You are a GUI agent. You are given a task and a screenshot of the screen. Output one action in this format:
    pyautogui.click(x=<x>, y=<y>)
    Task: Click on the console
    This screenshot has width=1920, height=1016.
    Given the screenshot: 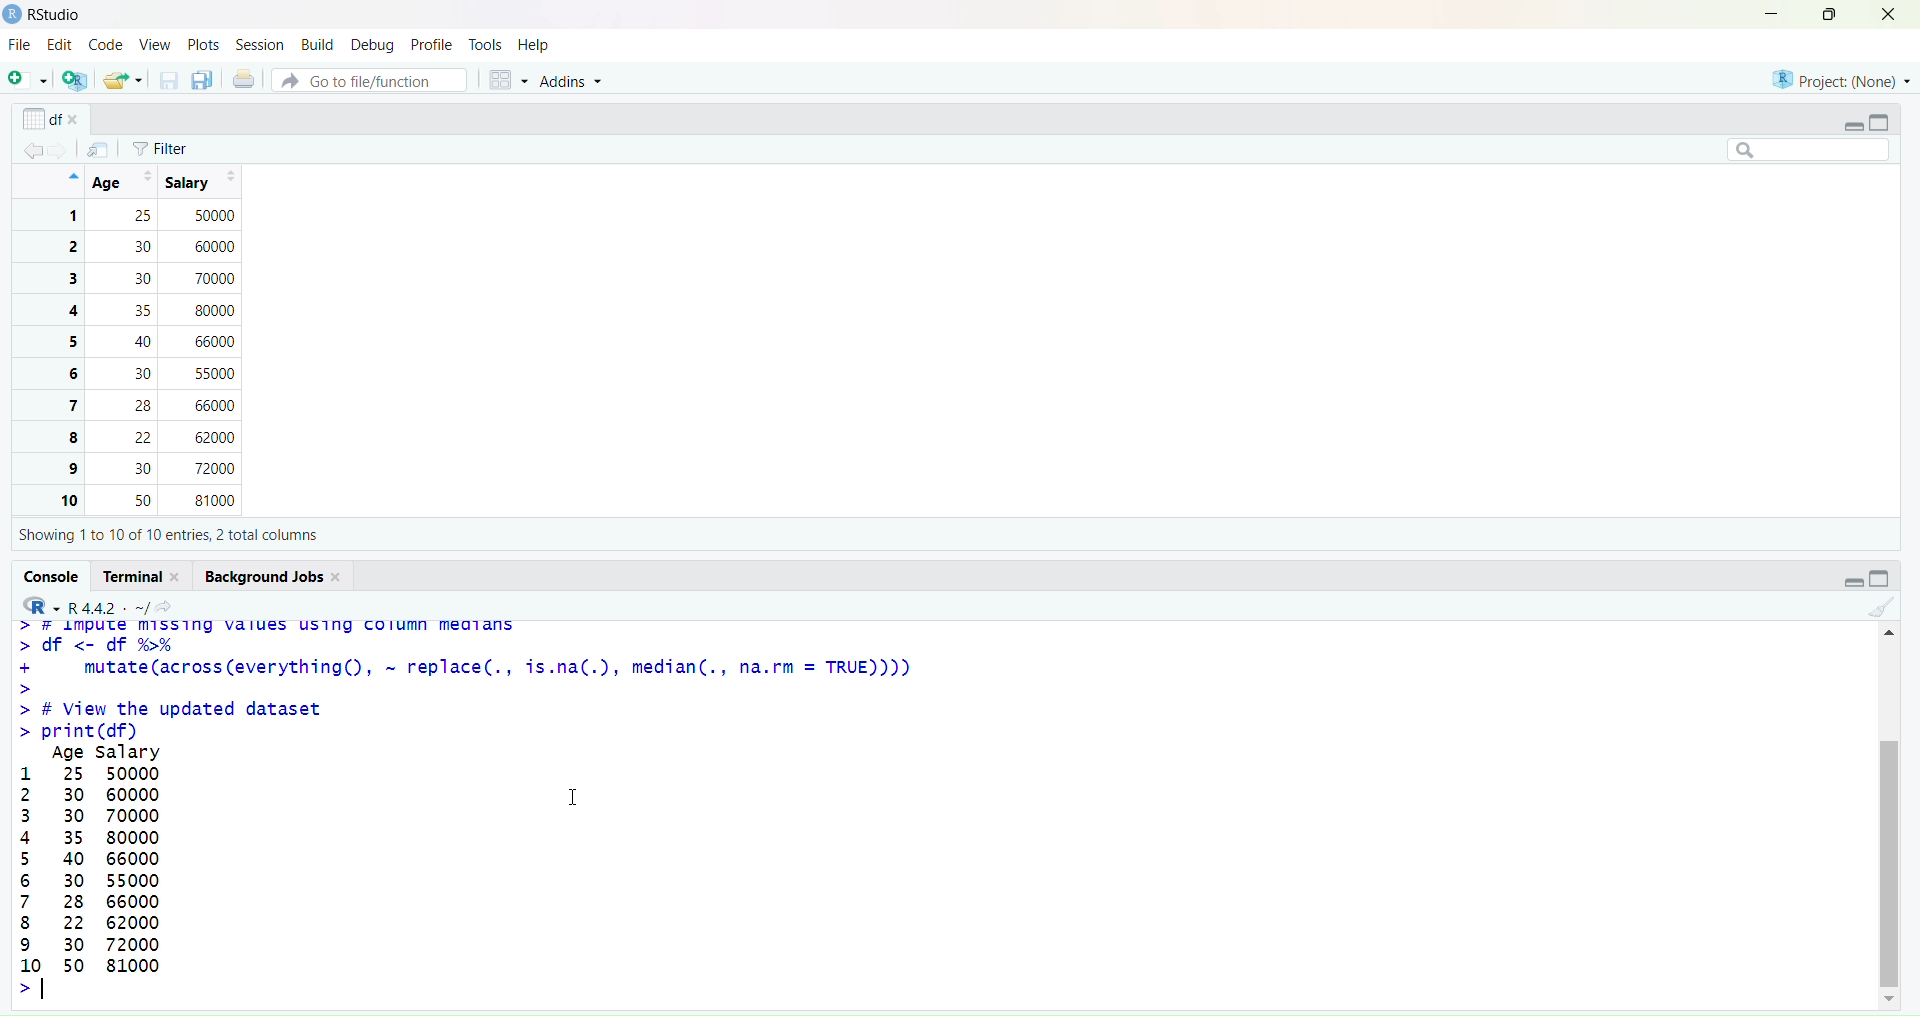 What is the action you would take?
    pyautogui.click(x=52, y=575)
    